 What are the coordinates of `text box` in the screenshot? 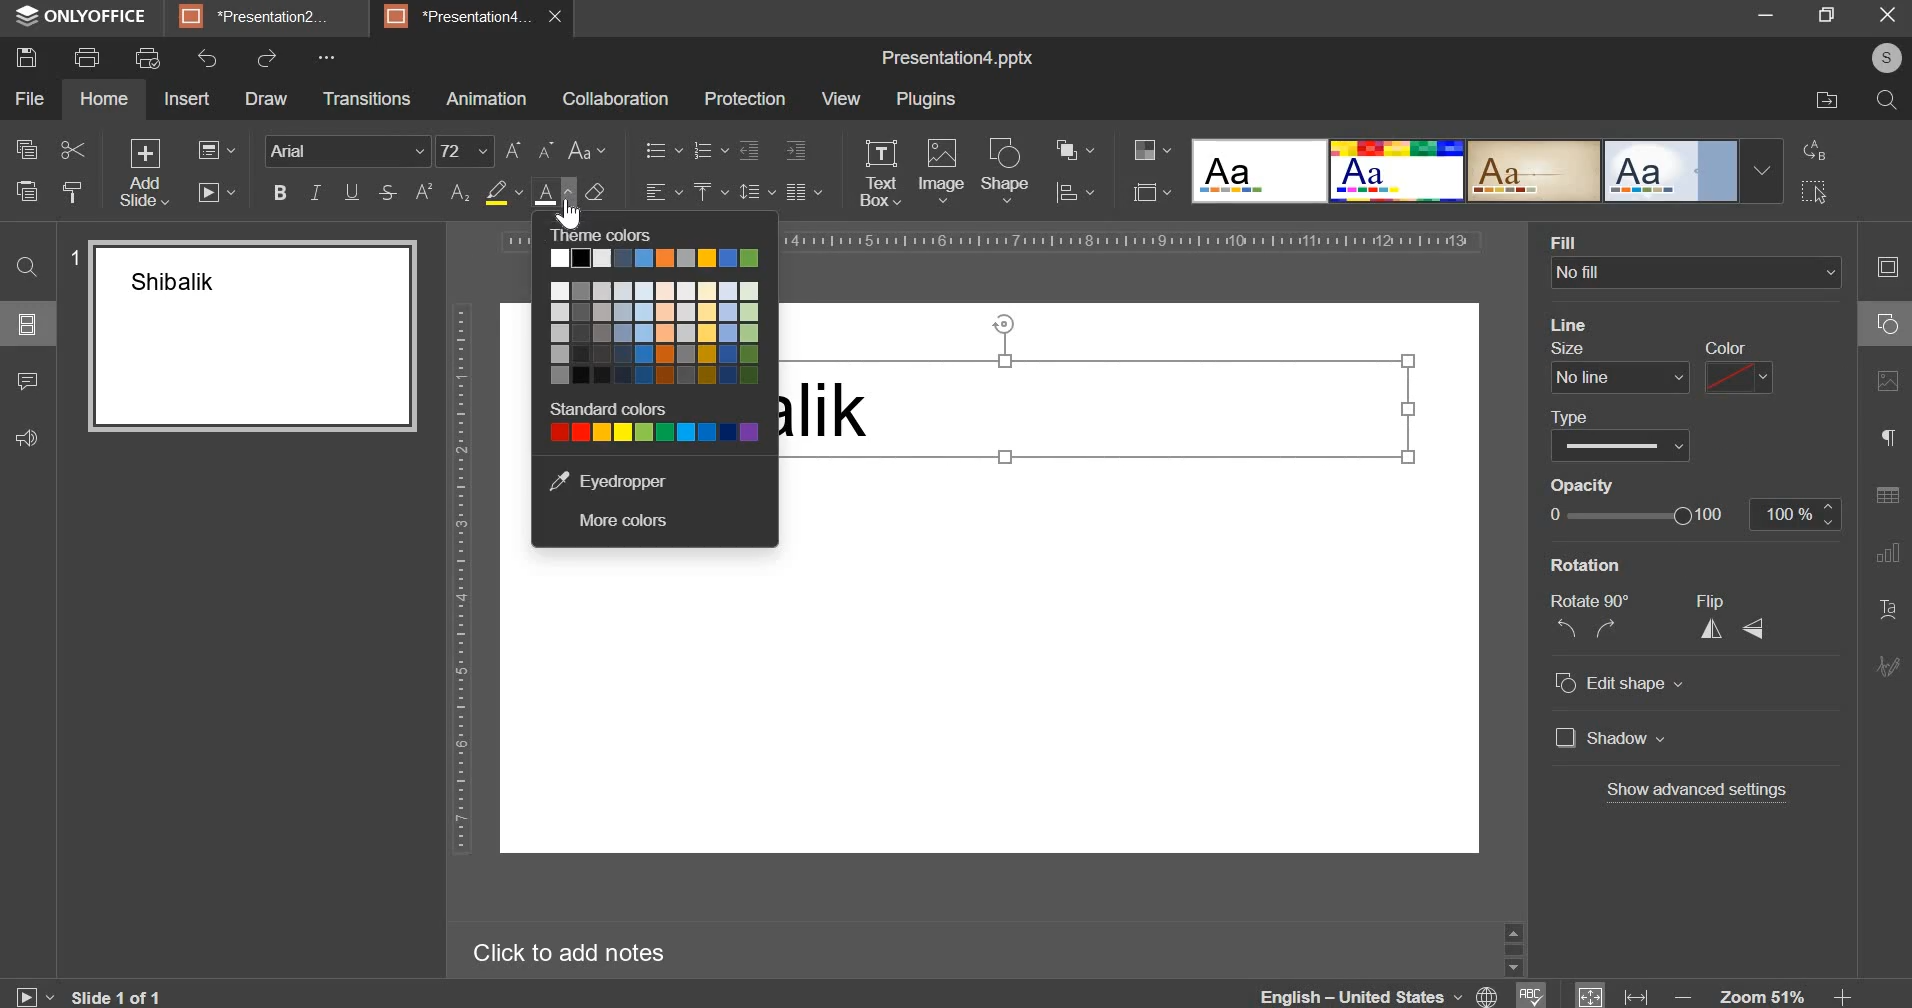 It's located at (880, 173).